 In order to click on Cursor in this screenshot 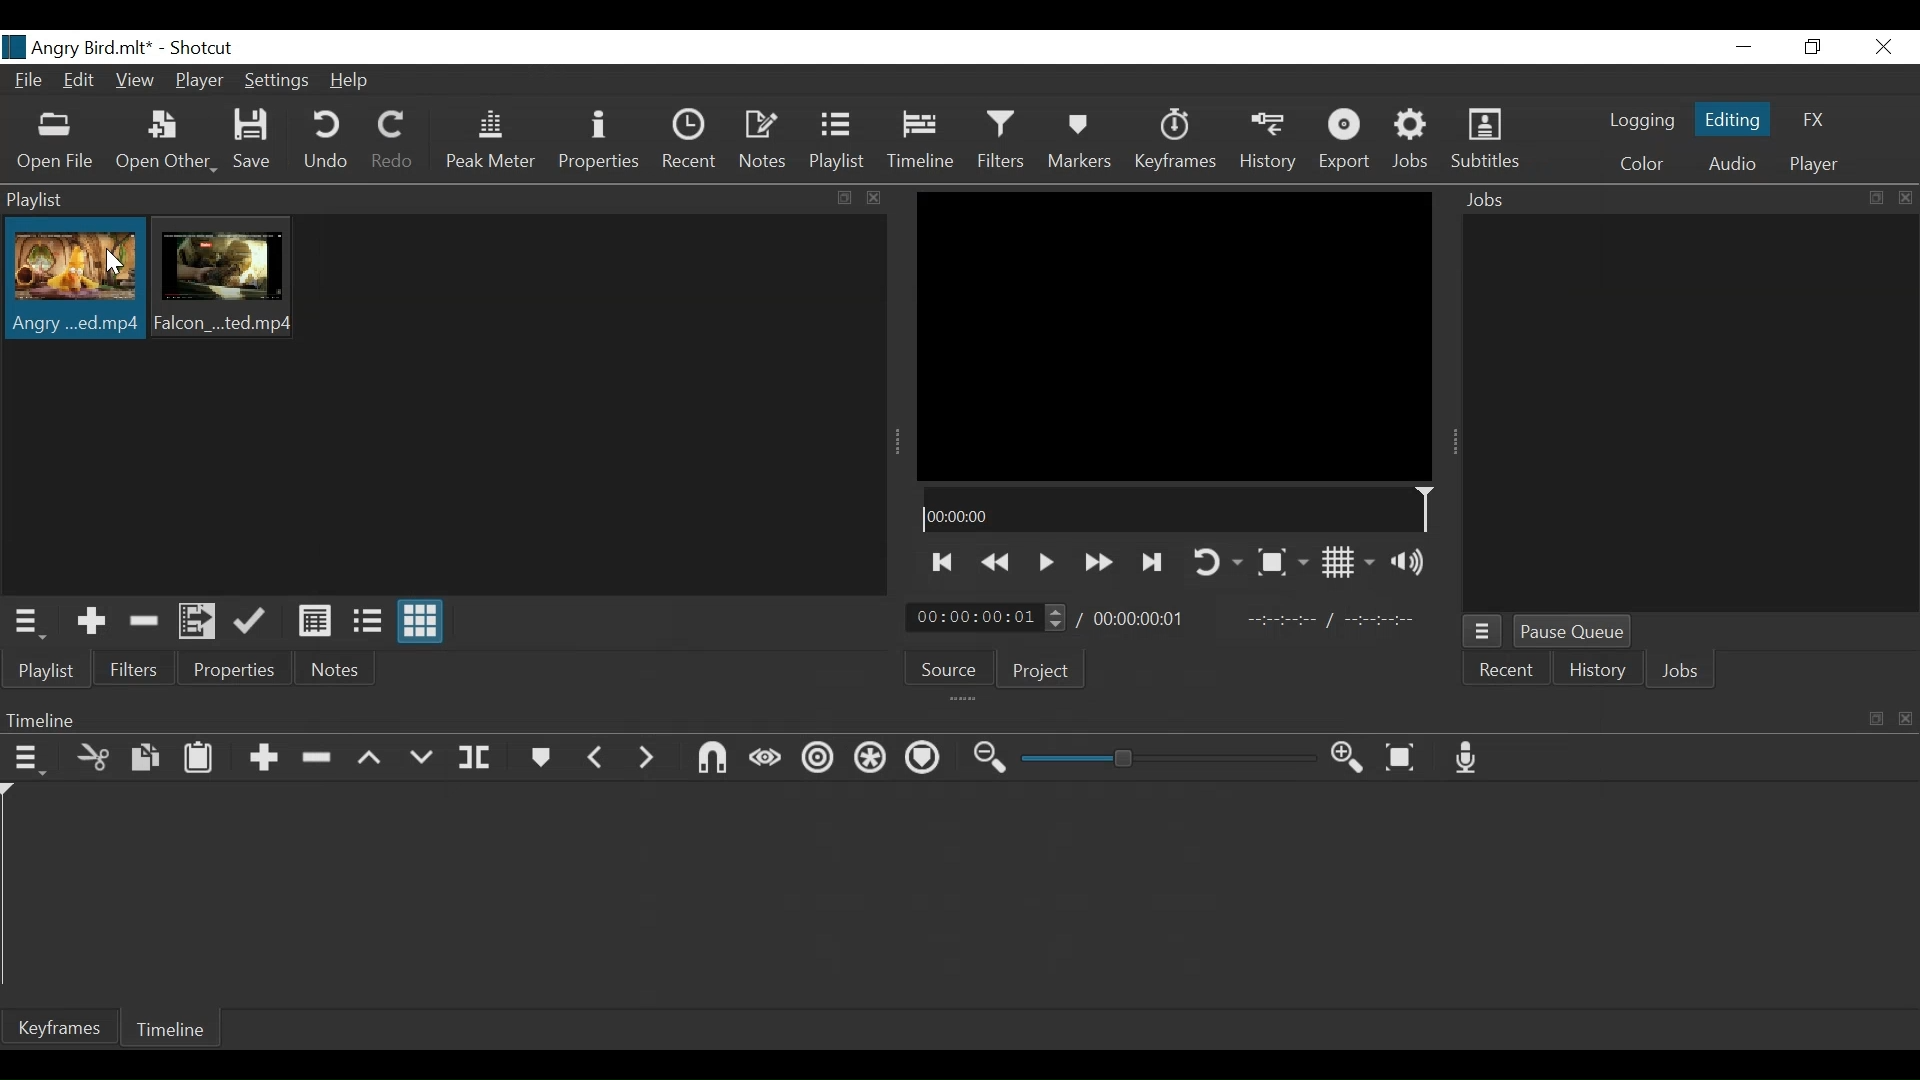, I will do `click(115, 266)`.